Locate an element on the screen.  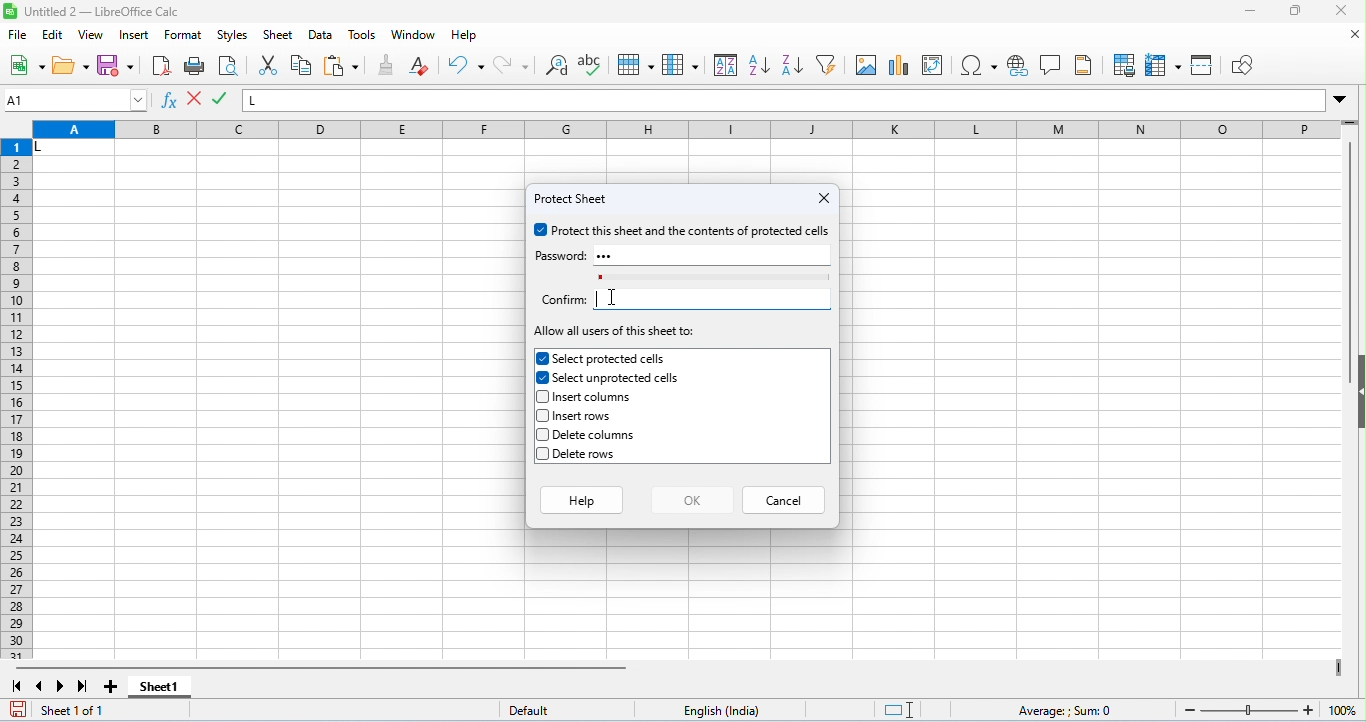
insert rows is located at coordinates (577, 416).